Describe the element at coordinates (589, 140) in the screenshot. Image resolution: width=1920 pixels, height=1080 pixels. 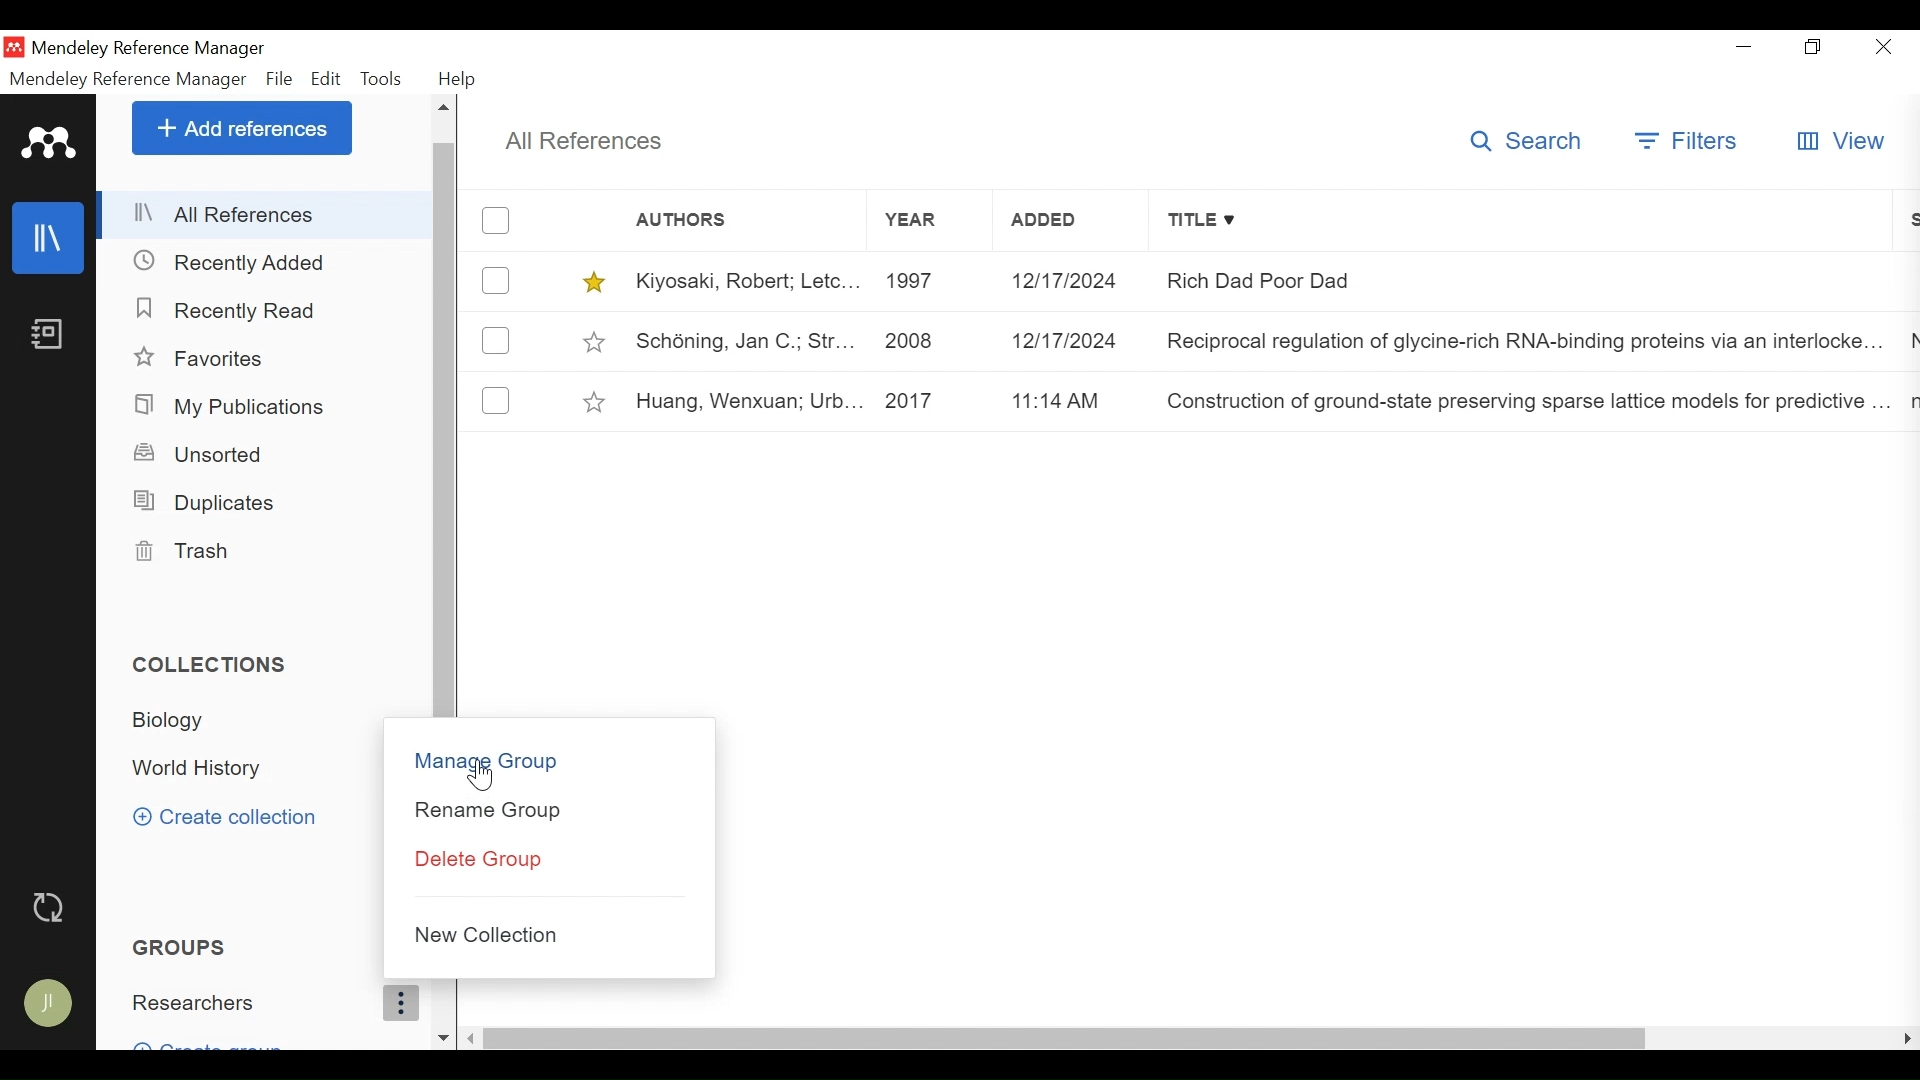
I see `All References` at that location.